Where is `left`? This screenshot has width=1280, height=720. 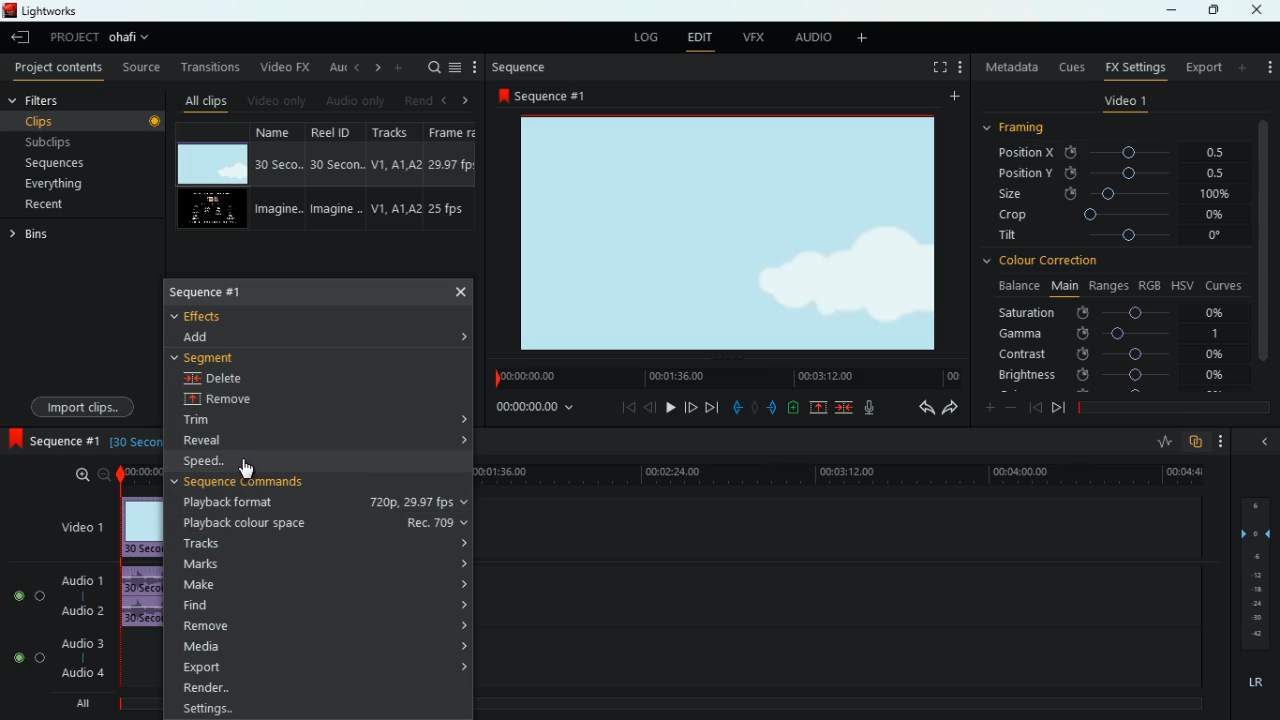 left is located at coordinates (442, 98).